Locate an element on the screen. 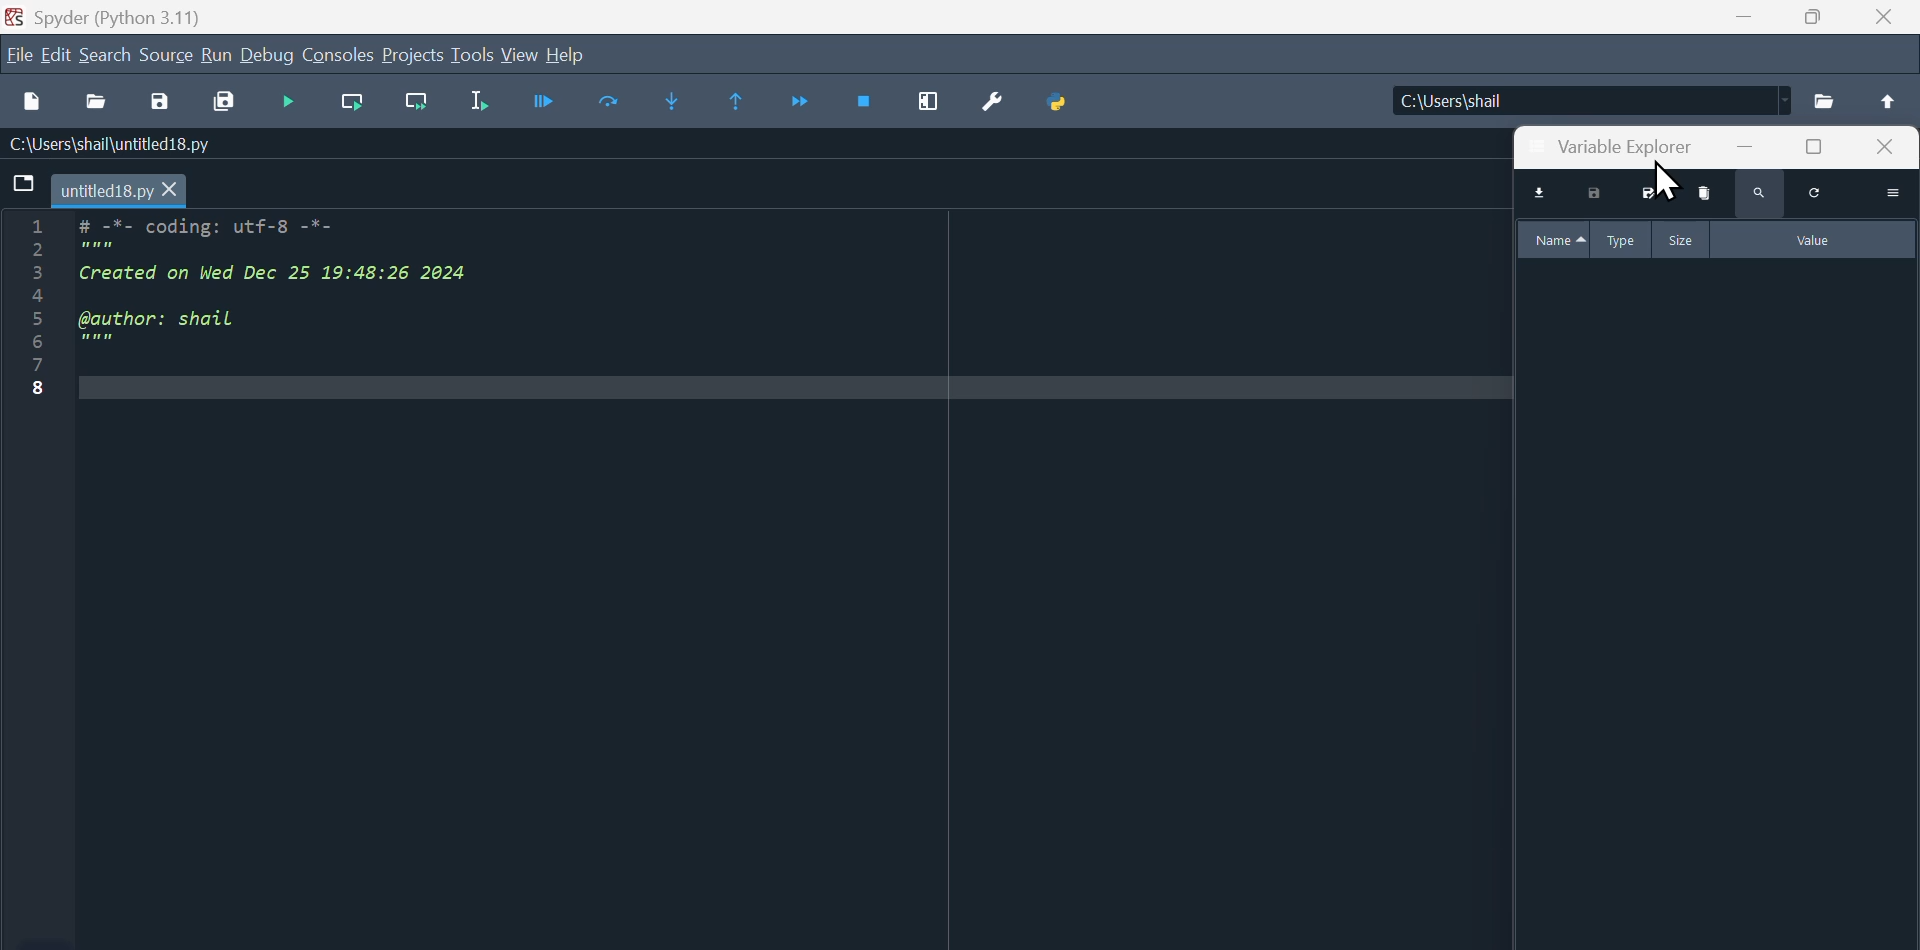 The image size is (1920, 950). untitled18.py is located at coordinates (119, 193).